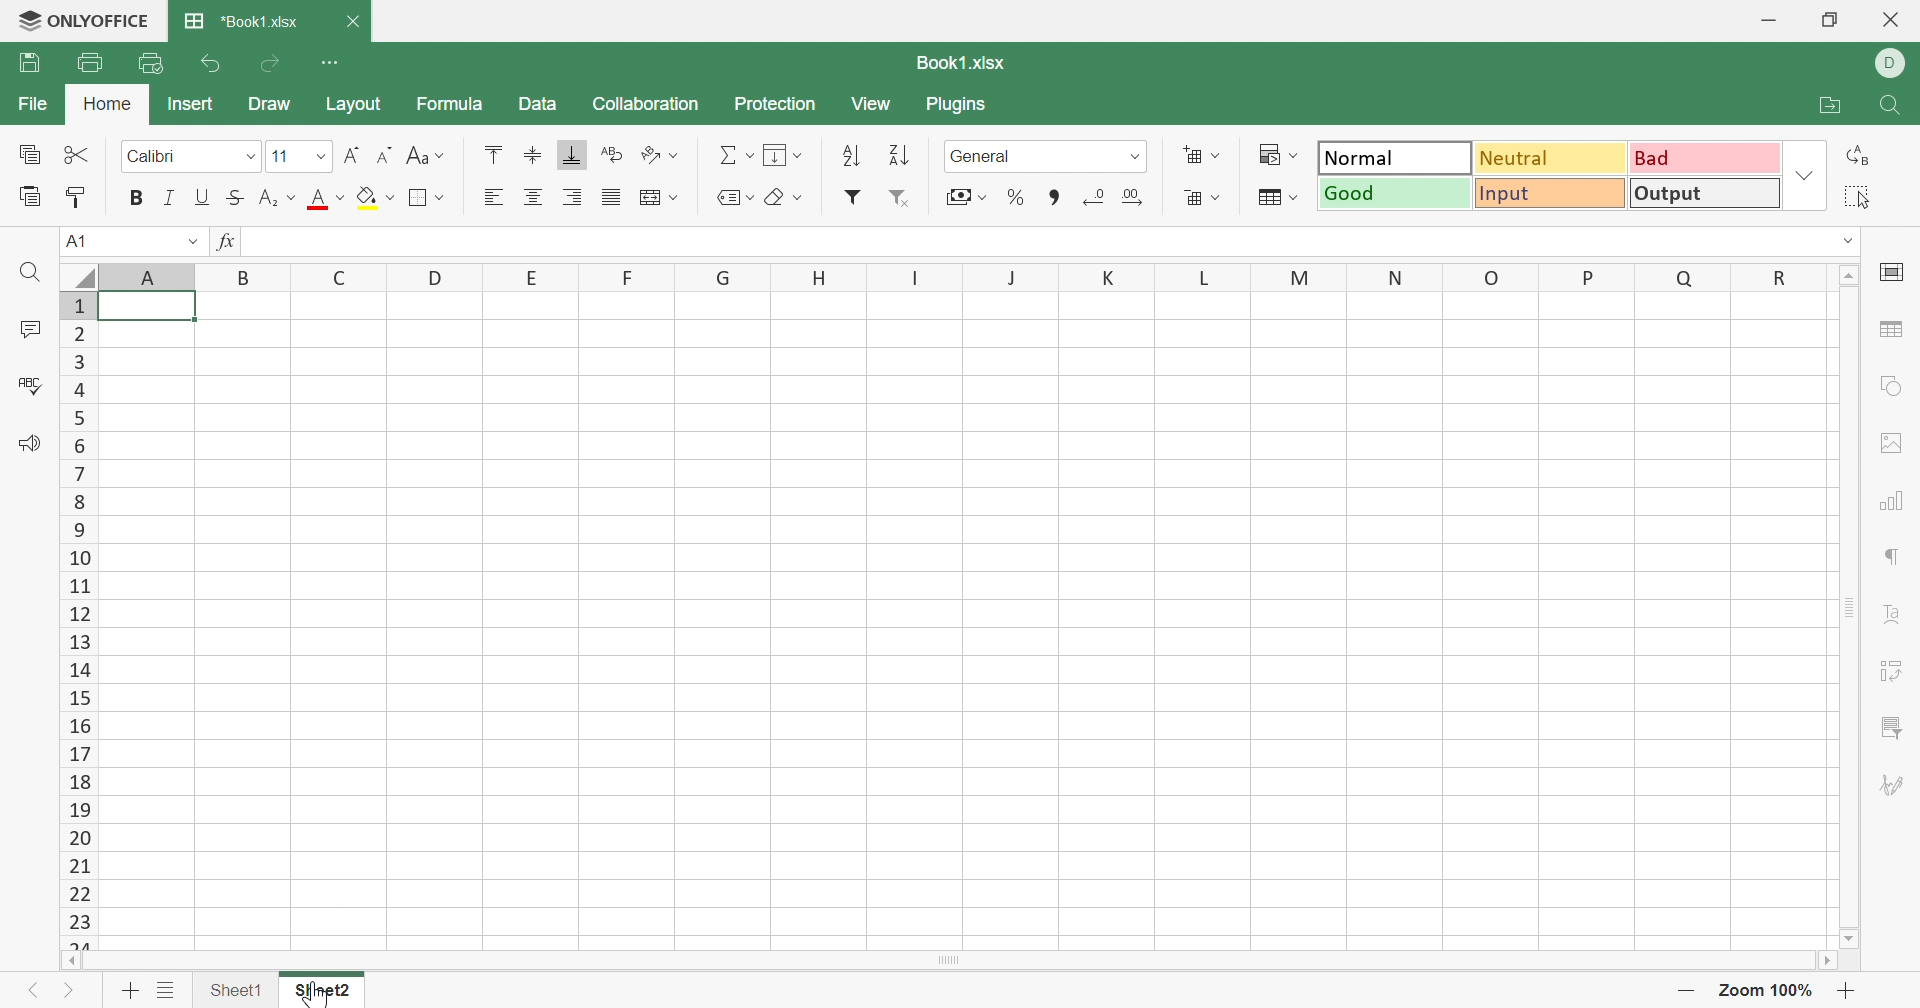  Describe the element at coordinates (88, 59) in the screenshot. I see `Print` at that location.